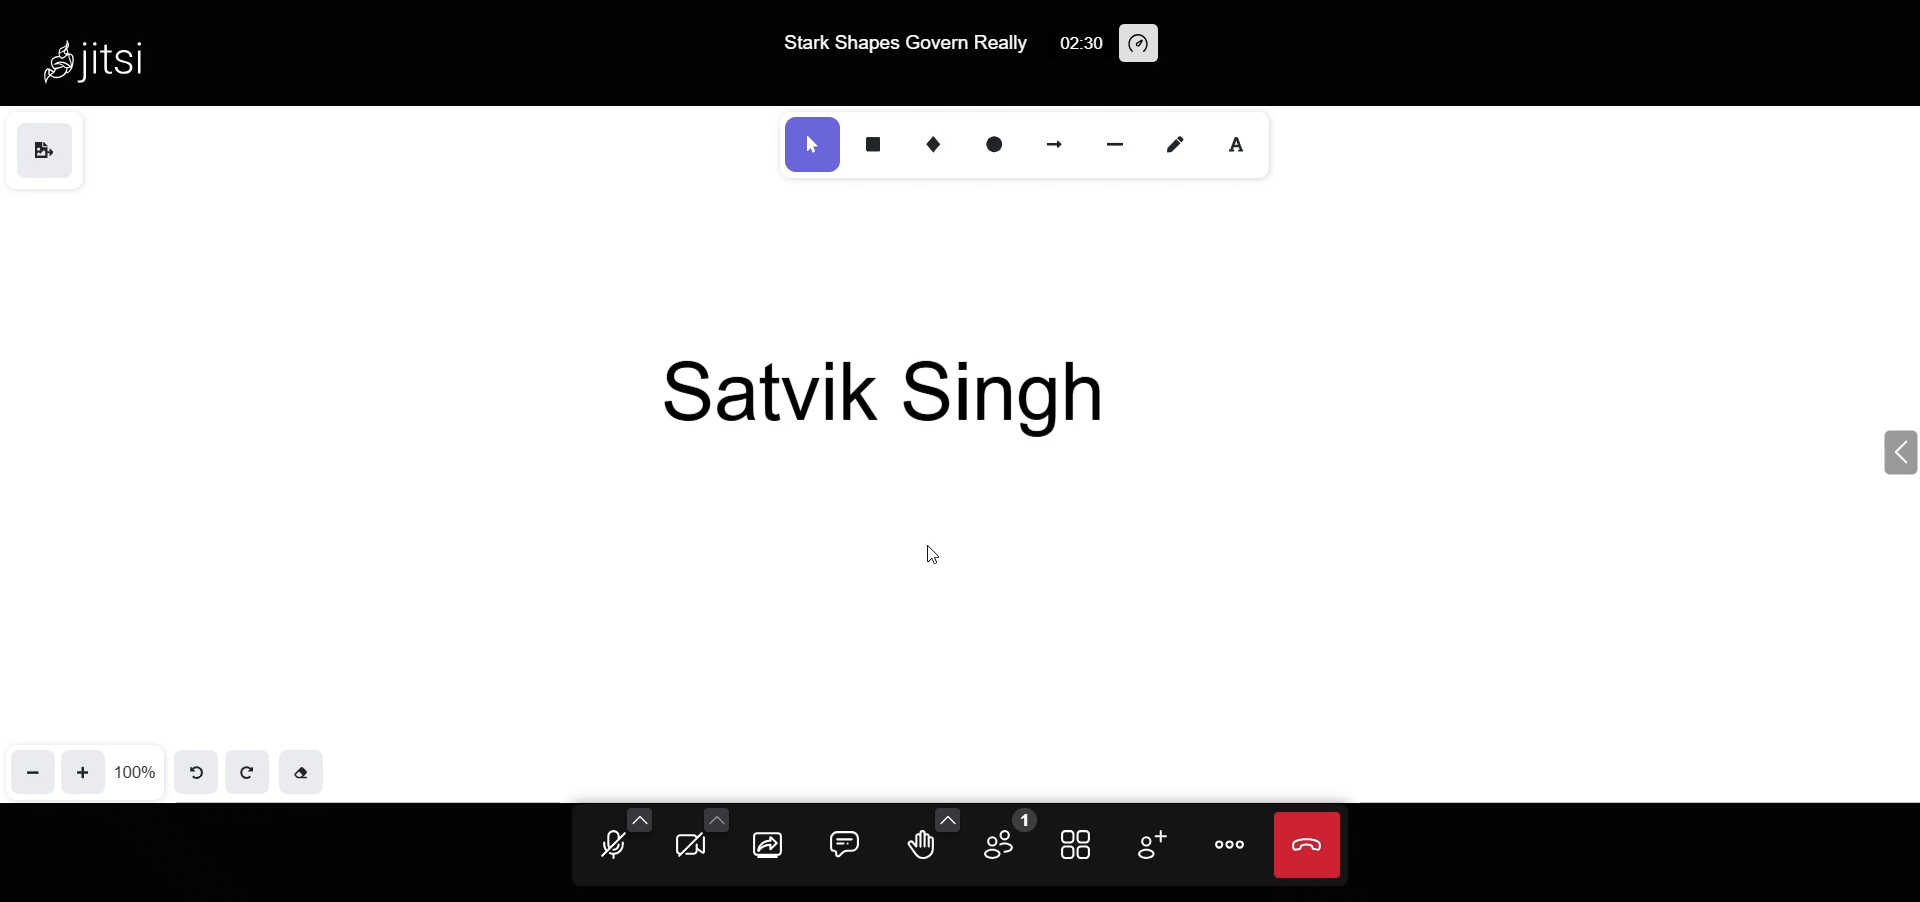 The image size is (1920, 902). I want to click on raise hand, so click(920, 849).